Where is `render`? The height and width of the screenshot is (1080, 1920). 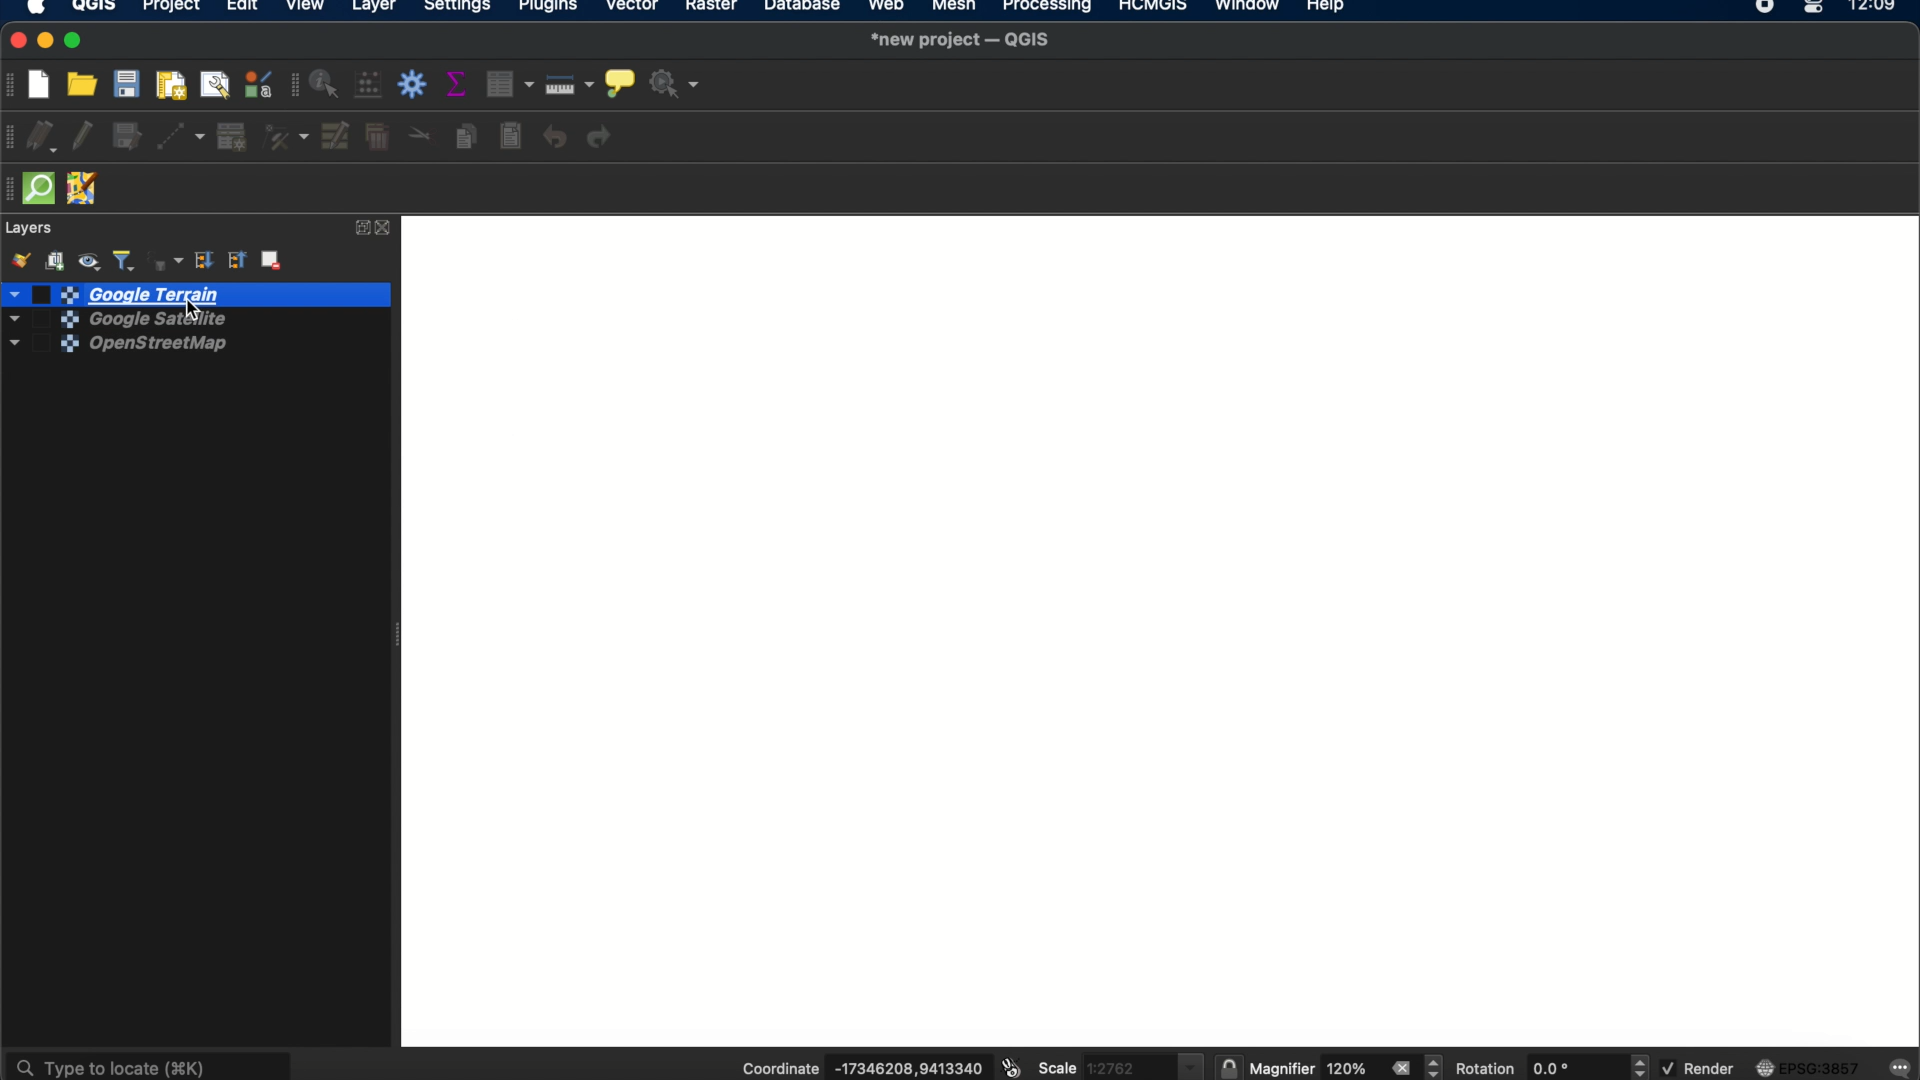 render is located at coordinates (1697, 1068).